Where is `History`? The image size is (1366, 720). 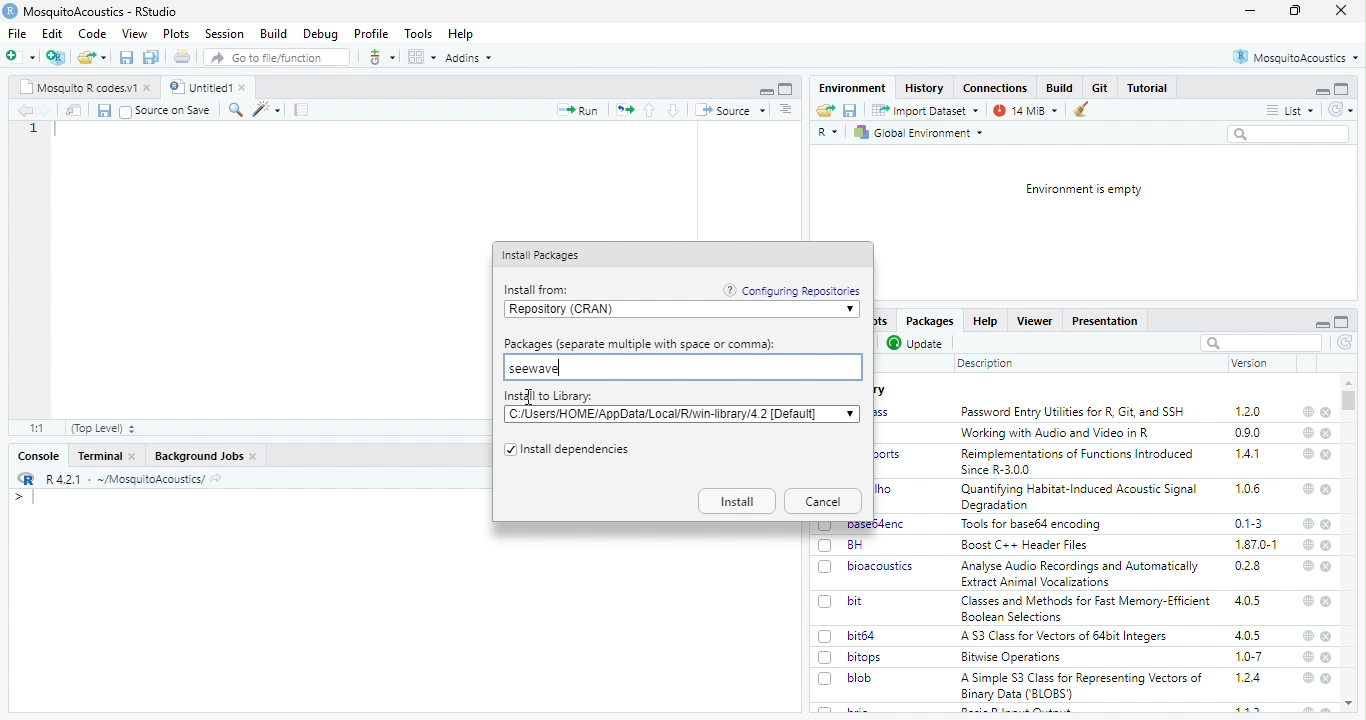
History is located at coordinates (925, 89).